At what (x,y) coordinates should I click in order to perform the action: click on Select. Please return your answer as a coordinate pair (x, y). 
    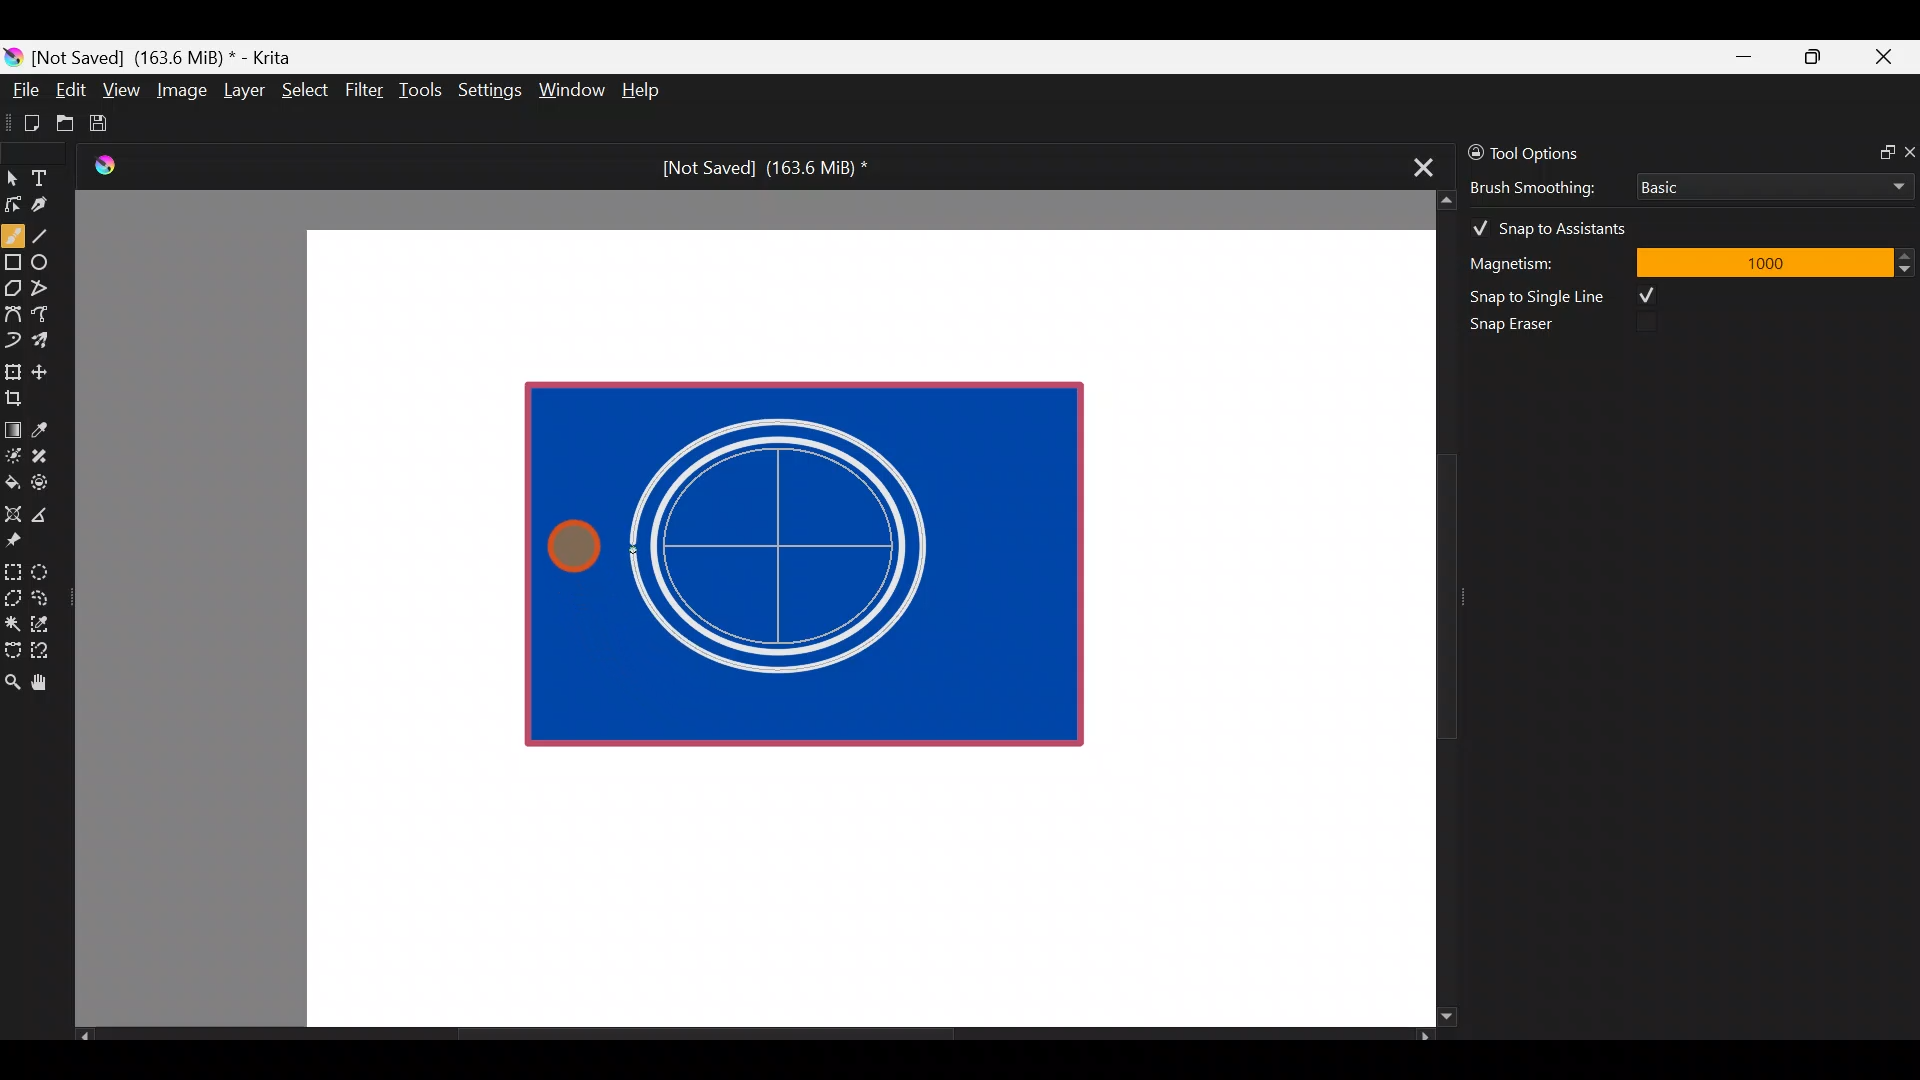
    Looking at the image, I should click on (306, 88).